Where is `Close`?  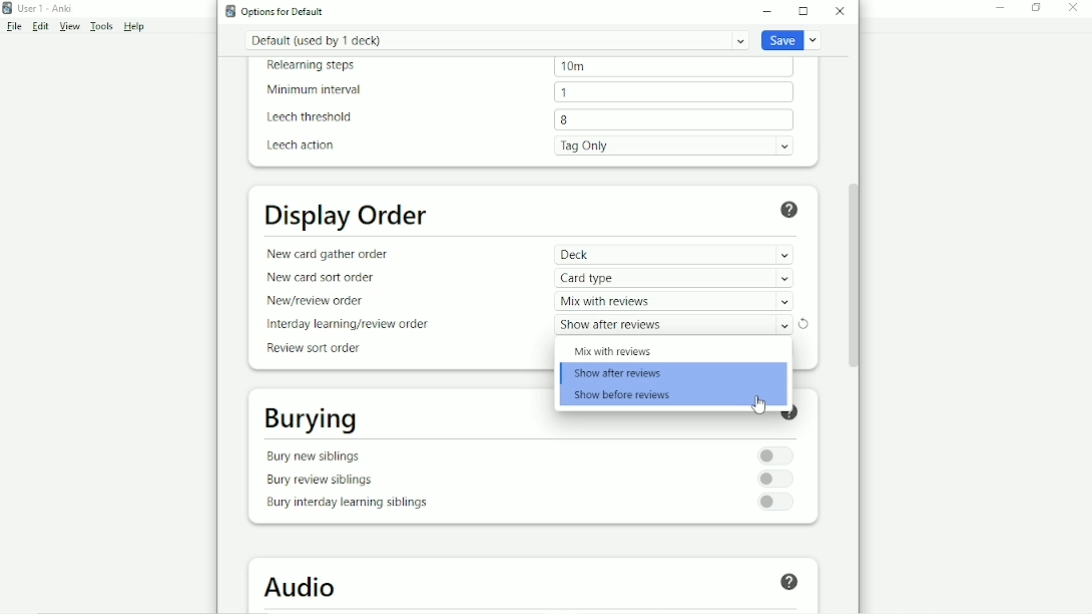 Close is located at coordinates (1072, 9).